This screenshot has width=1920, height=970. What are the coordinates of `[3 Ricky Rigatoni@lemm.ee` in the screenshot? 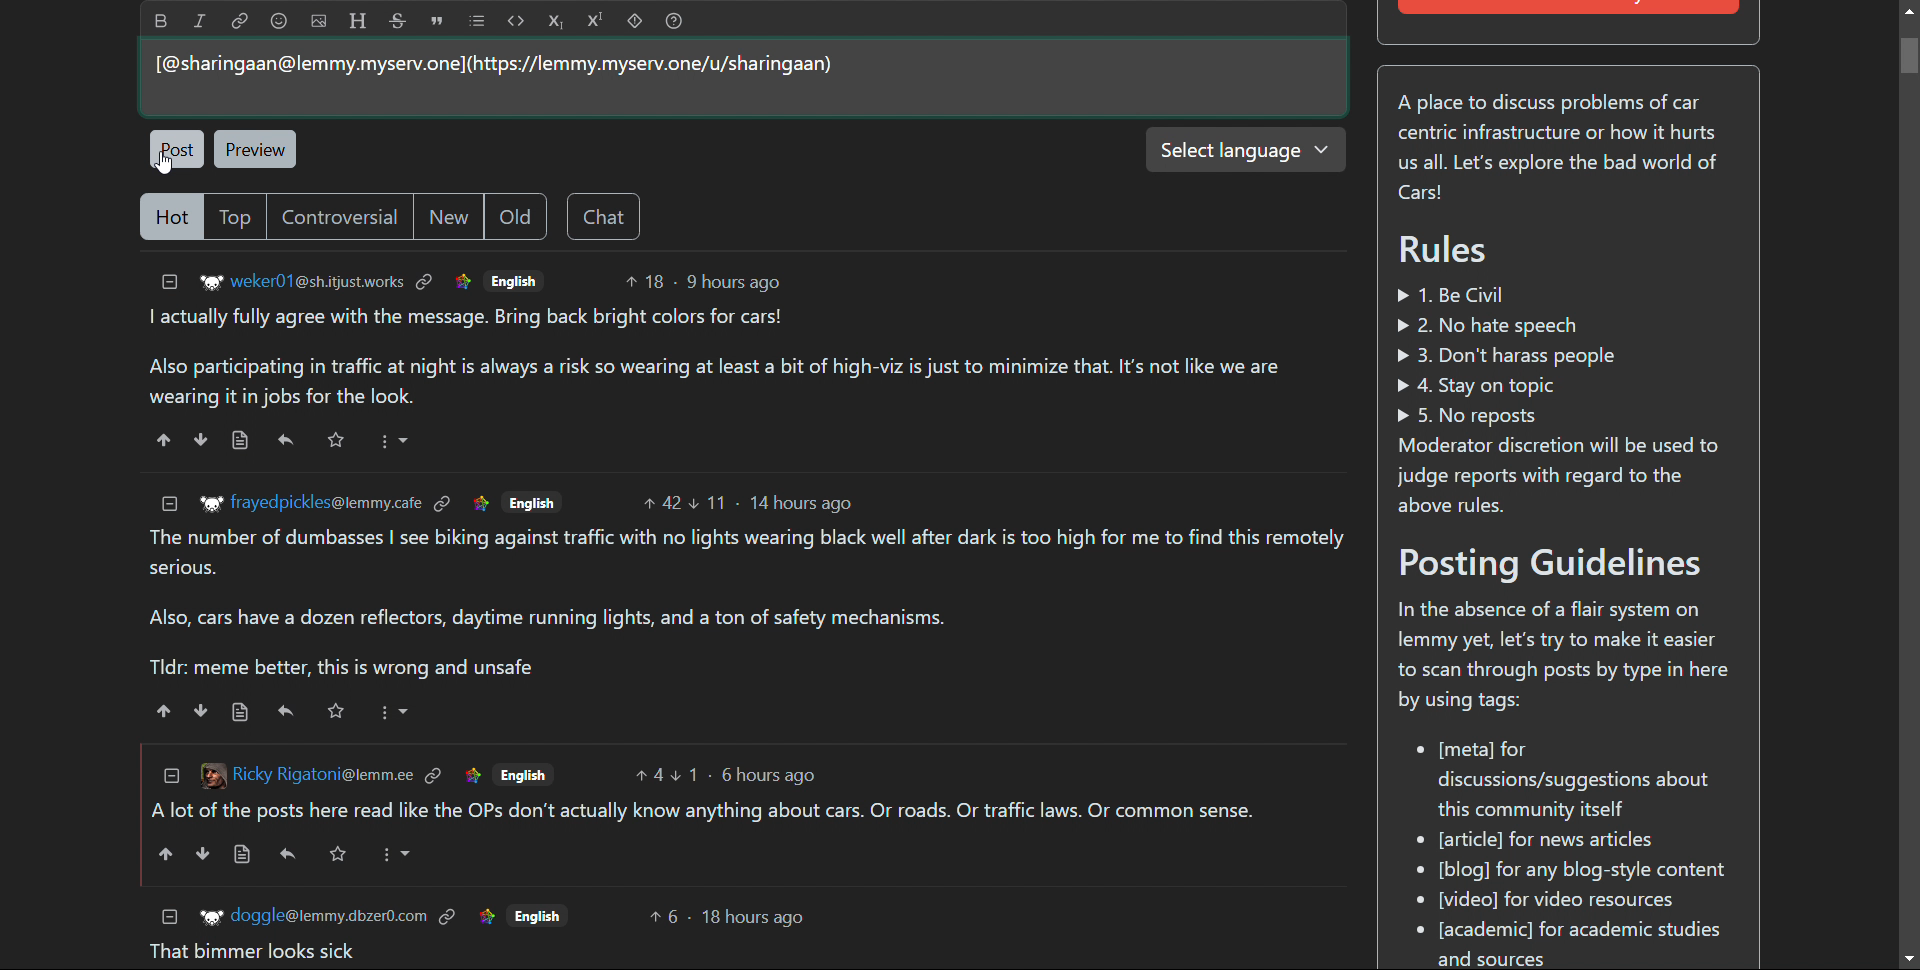 It's located at (303, 773).